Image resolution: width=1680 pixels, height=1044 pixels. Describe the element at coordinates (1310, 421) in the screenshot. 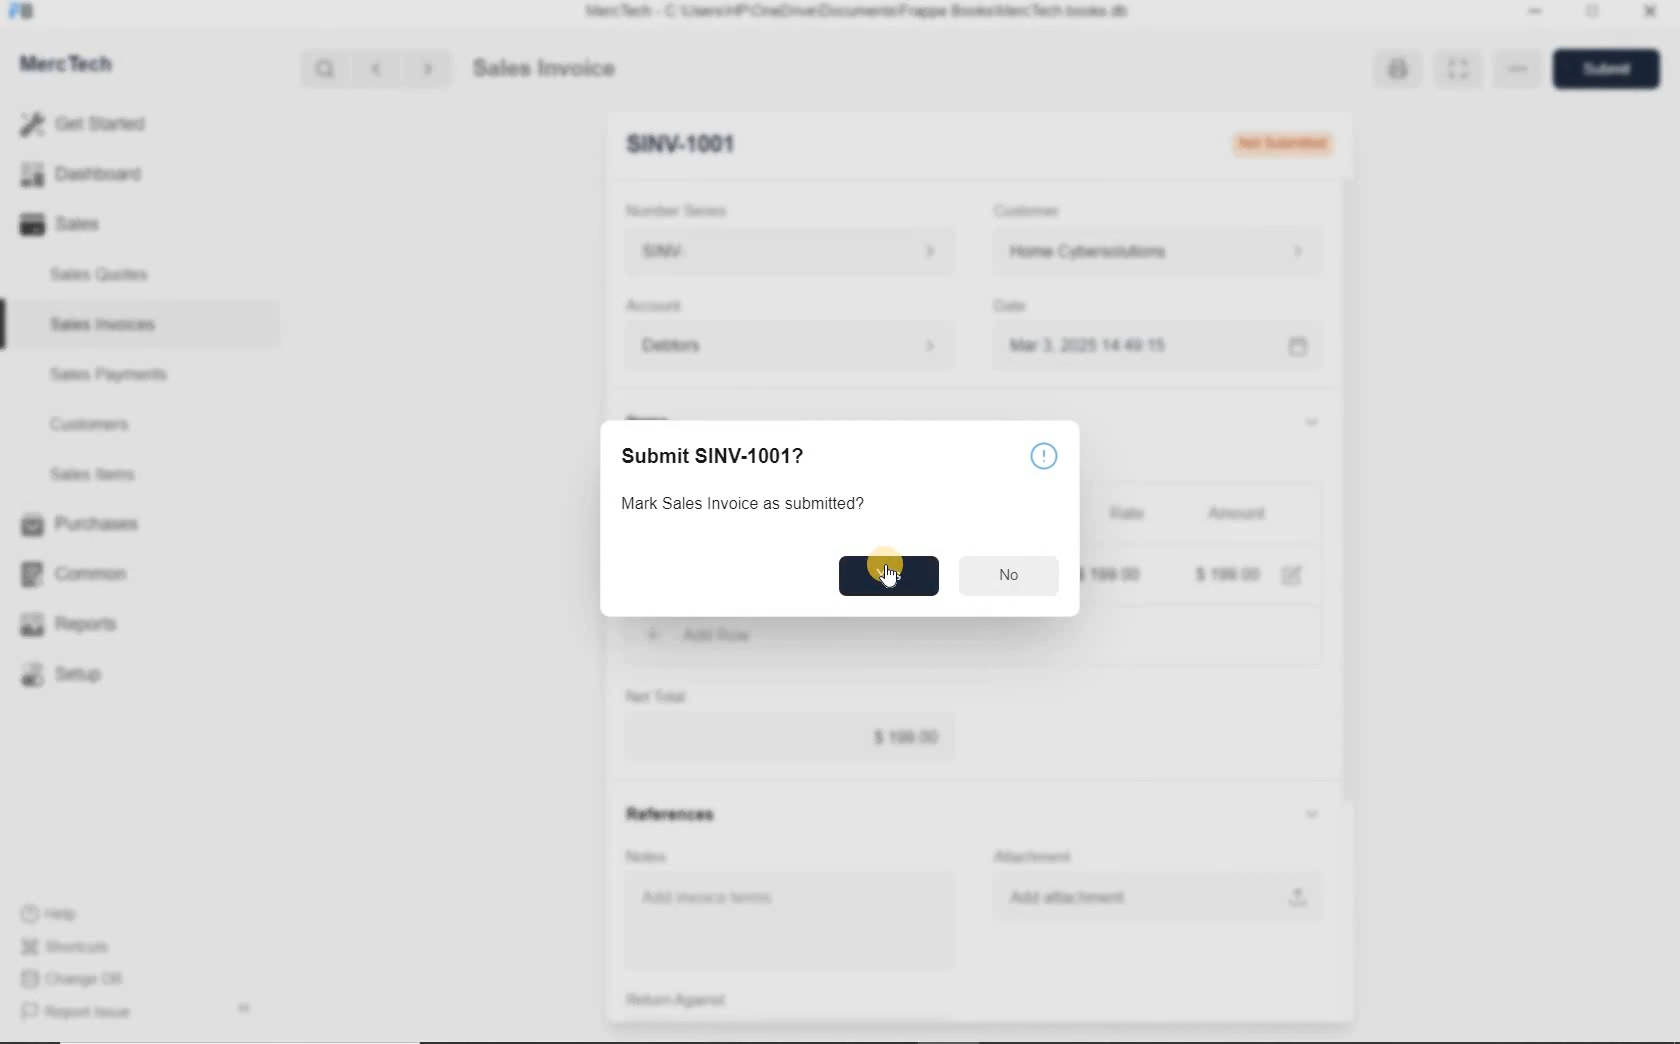

I see `hide sub menu` at that location.